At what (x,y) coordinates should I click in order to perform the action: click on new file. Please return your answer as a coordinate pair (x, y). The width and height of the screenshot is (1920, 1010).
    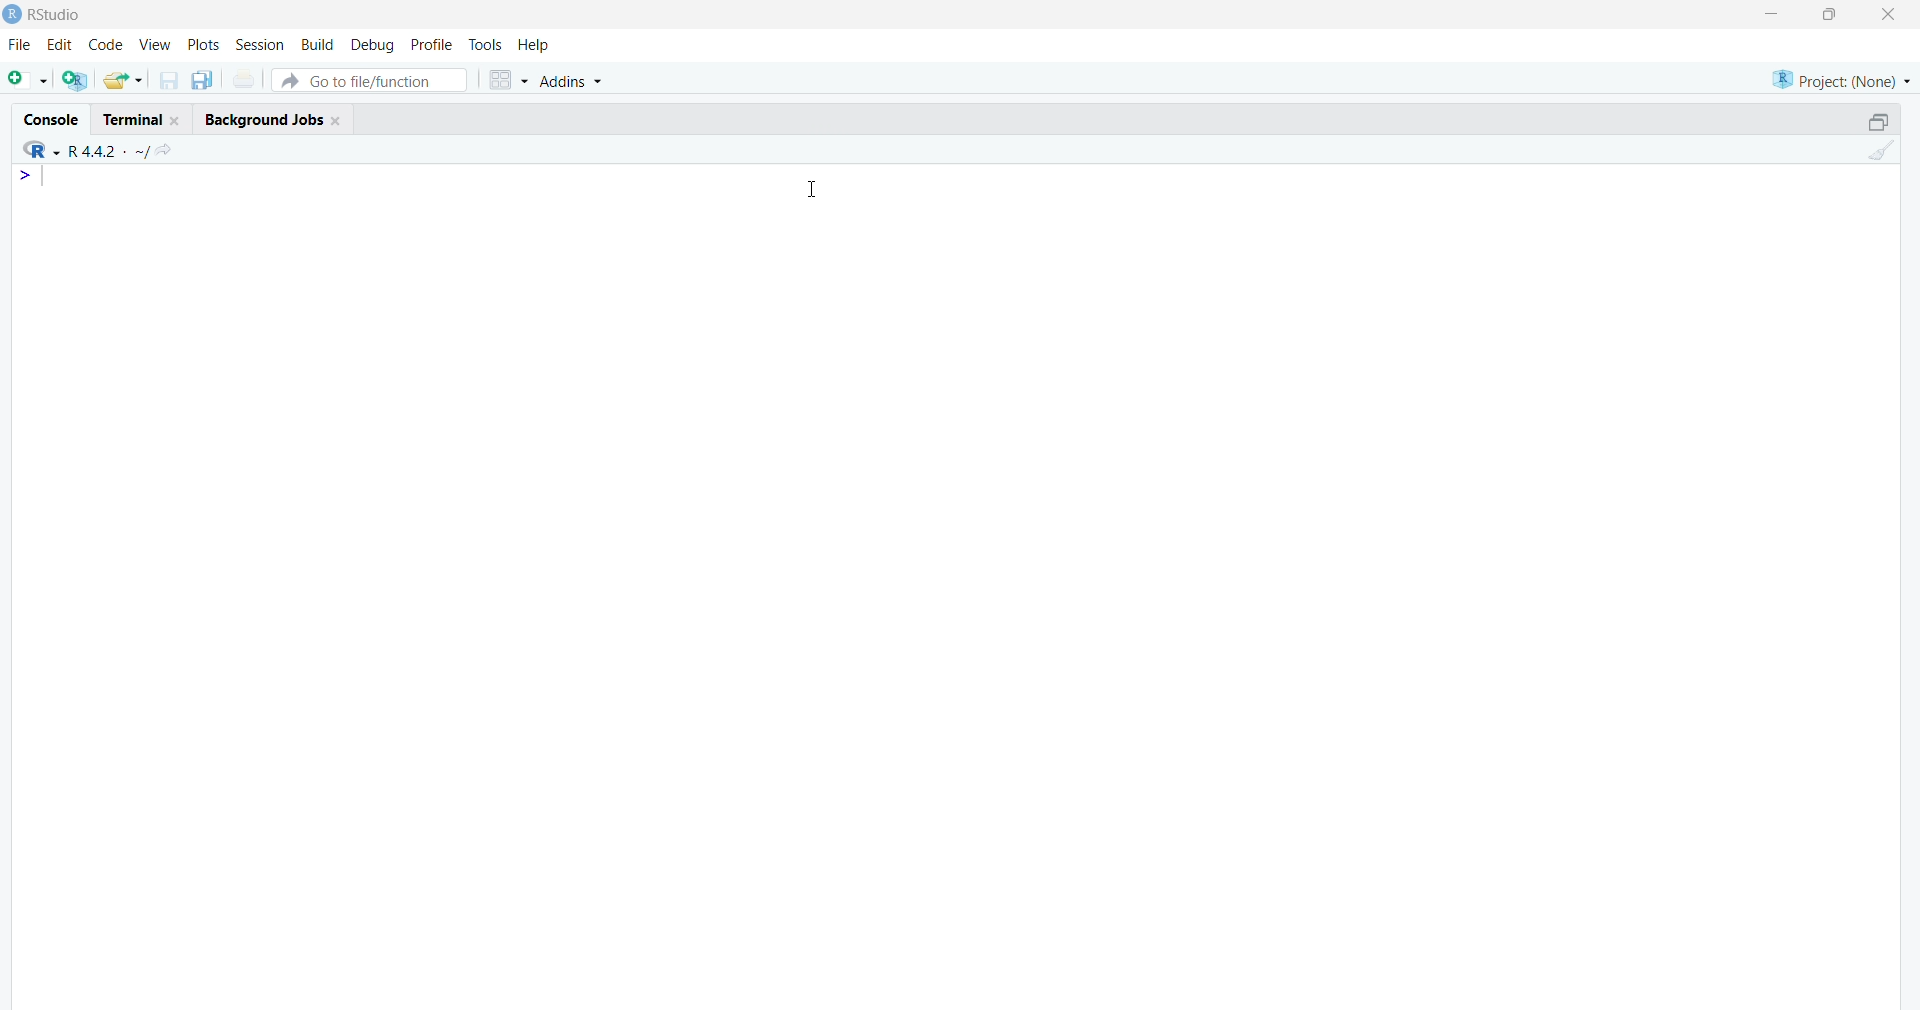
    Looking at the image, I should click on (27, 77).